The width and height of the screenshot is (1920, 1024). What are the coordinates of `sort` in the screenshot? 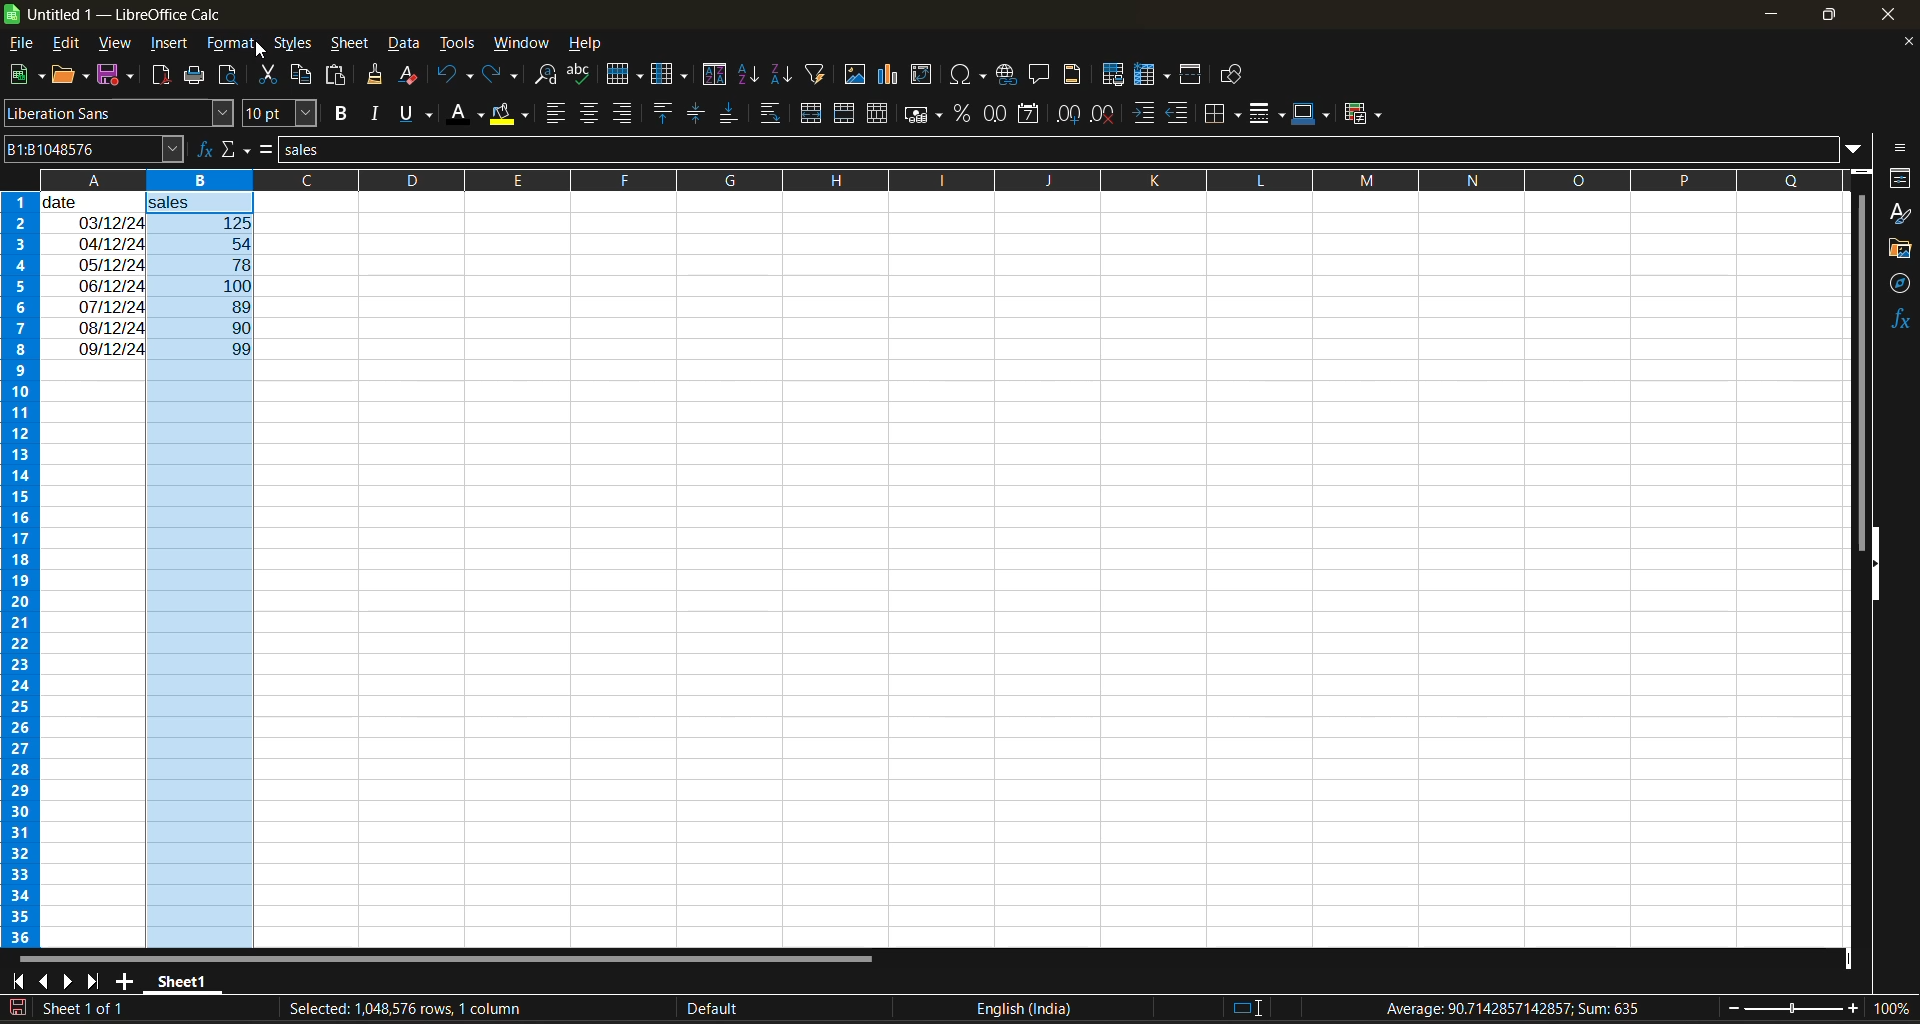 It's located at (714, 74).